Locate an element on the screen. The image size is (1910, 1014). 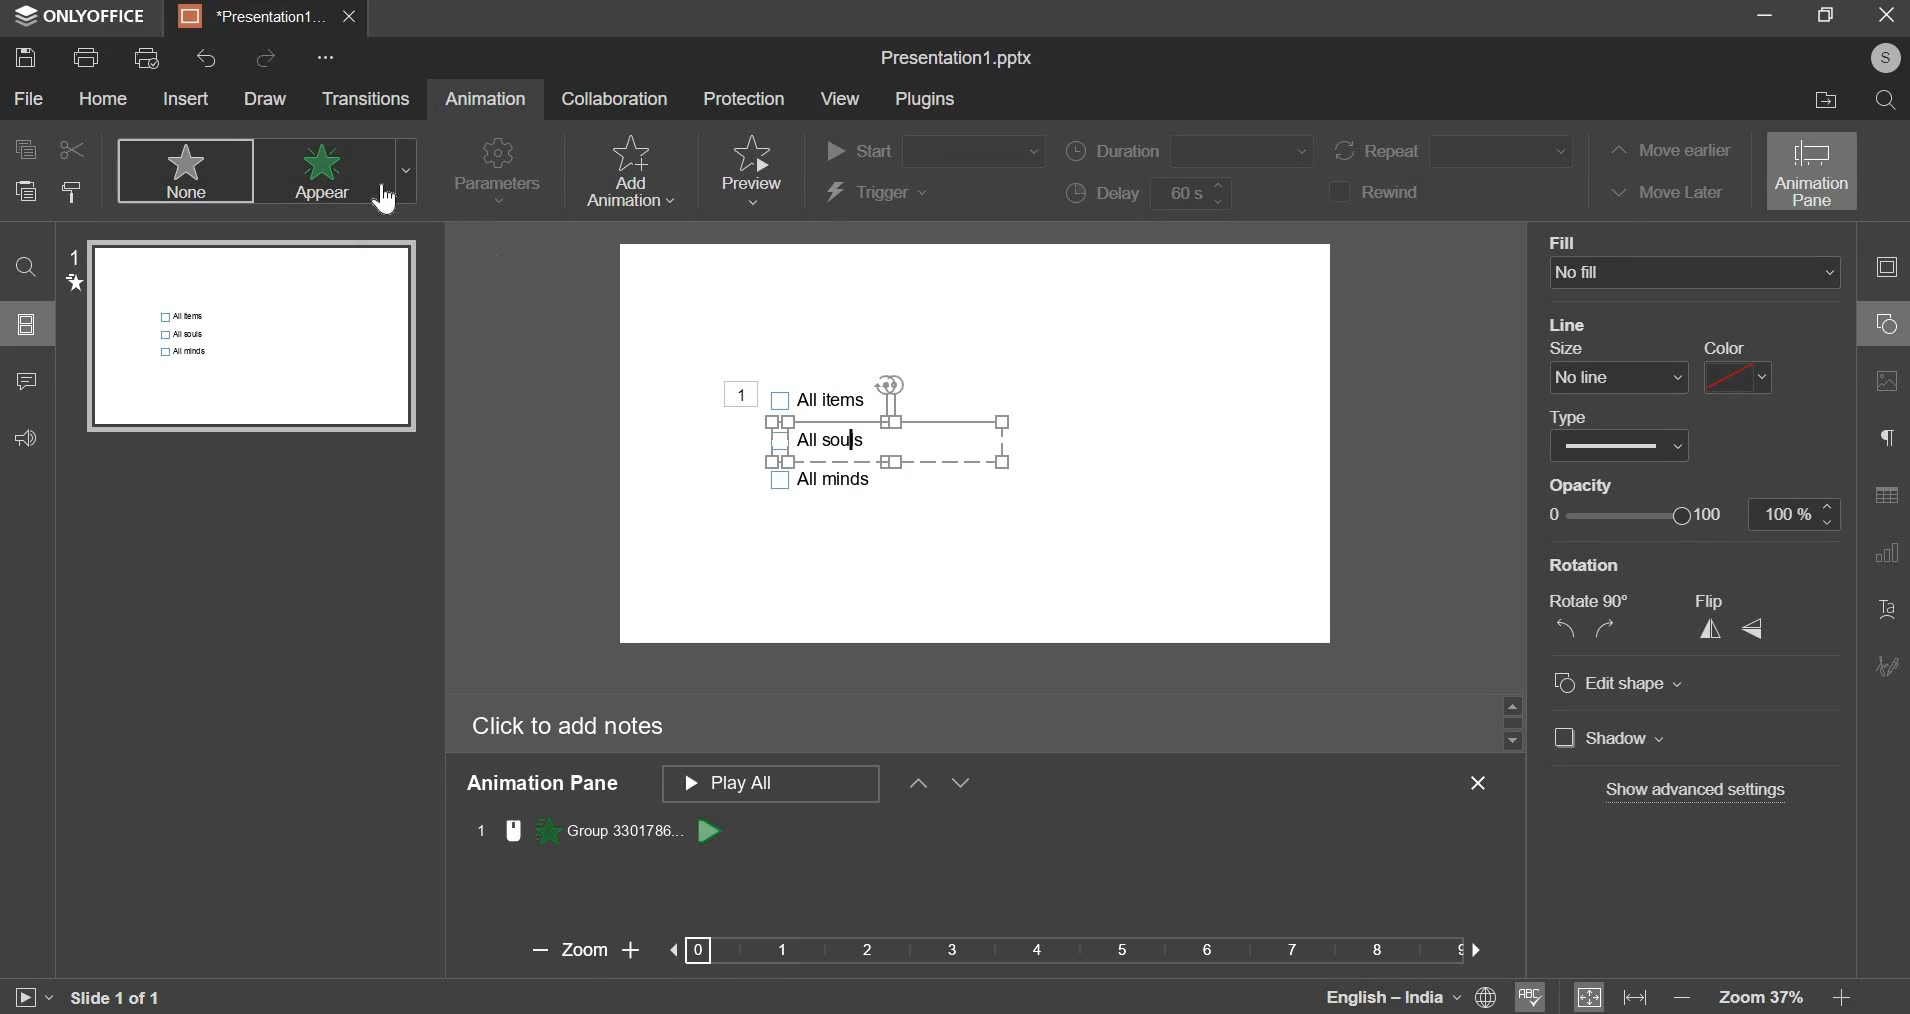
minimize is located at coordinates (1761, 20).